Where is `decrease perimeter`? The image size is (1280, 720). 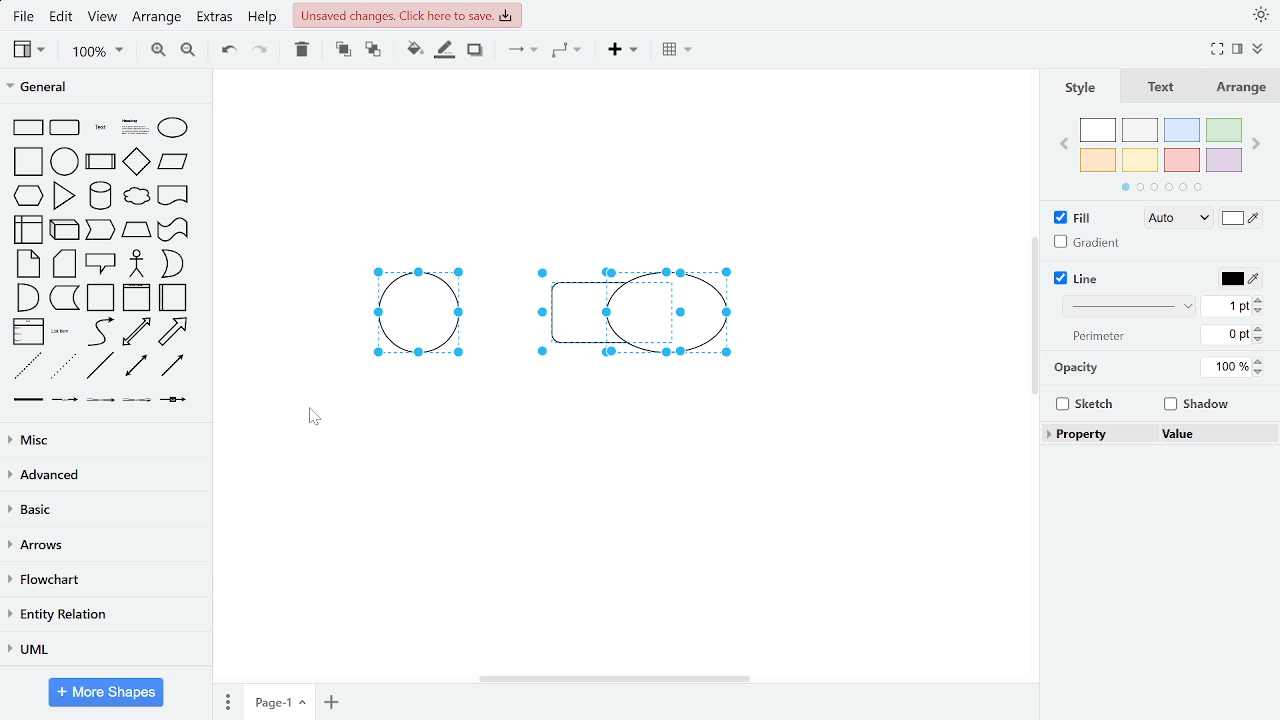 decrease perimeter is located at coordinates (1261, 339).